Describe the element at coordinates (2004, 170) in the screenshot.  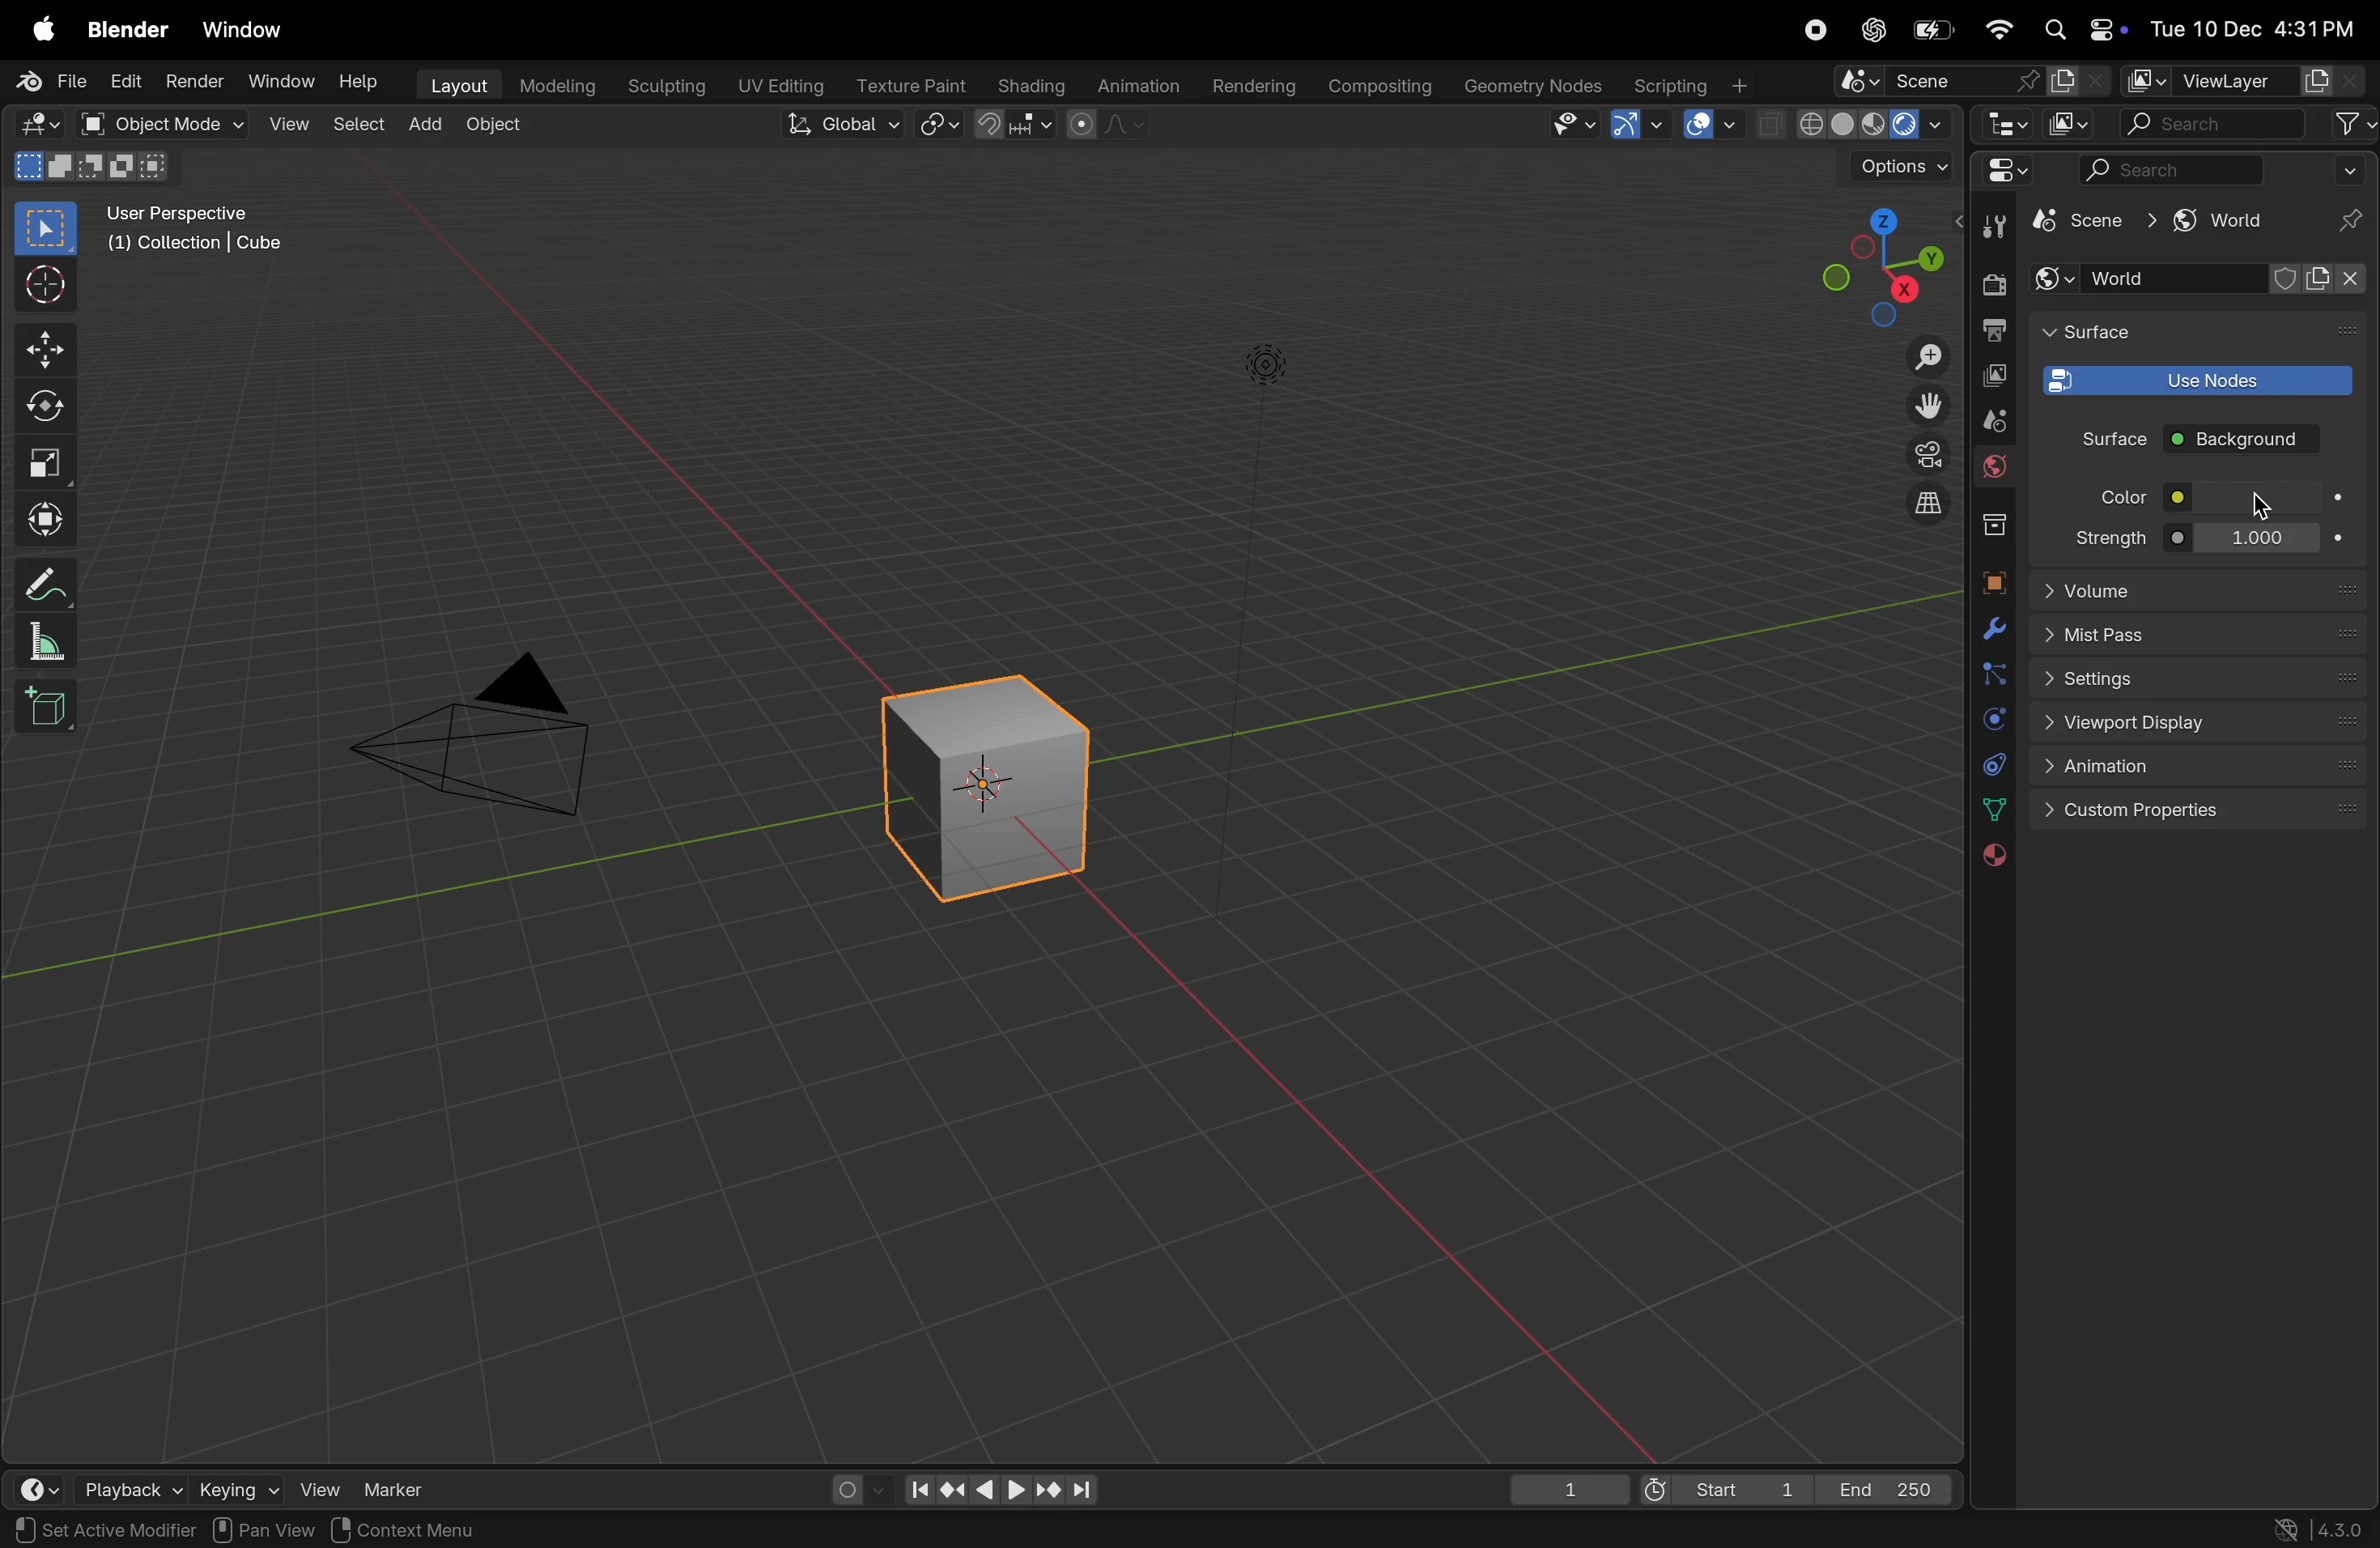
I see `Editor mode` at that location.